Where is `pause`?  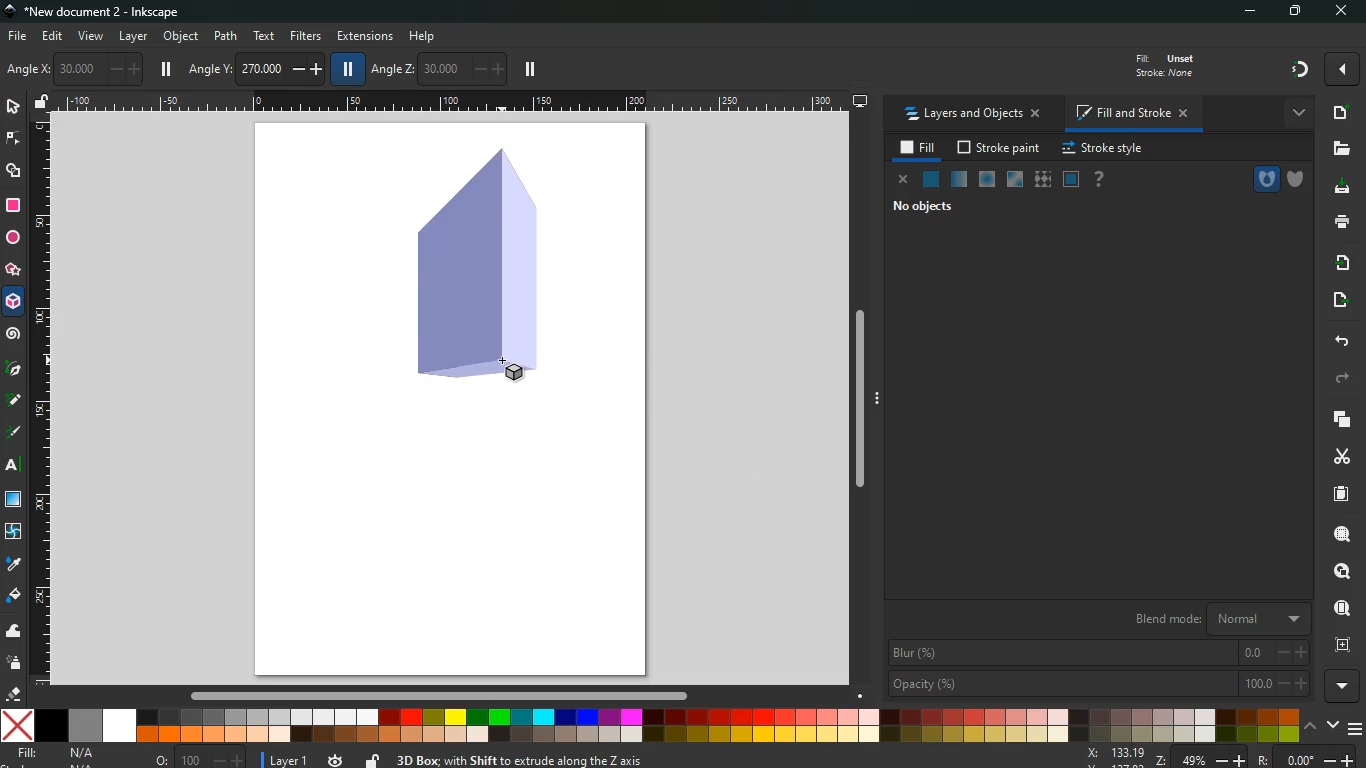
pause is located at coordinates (530, 70).